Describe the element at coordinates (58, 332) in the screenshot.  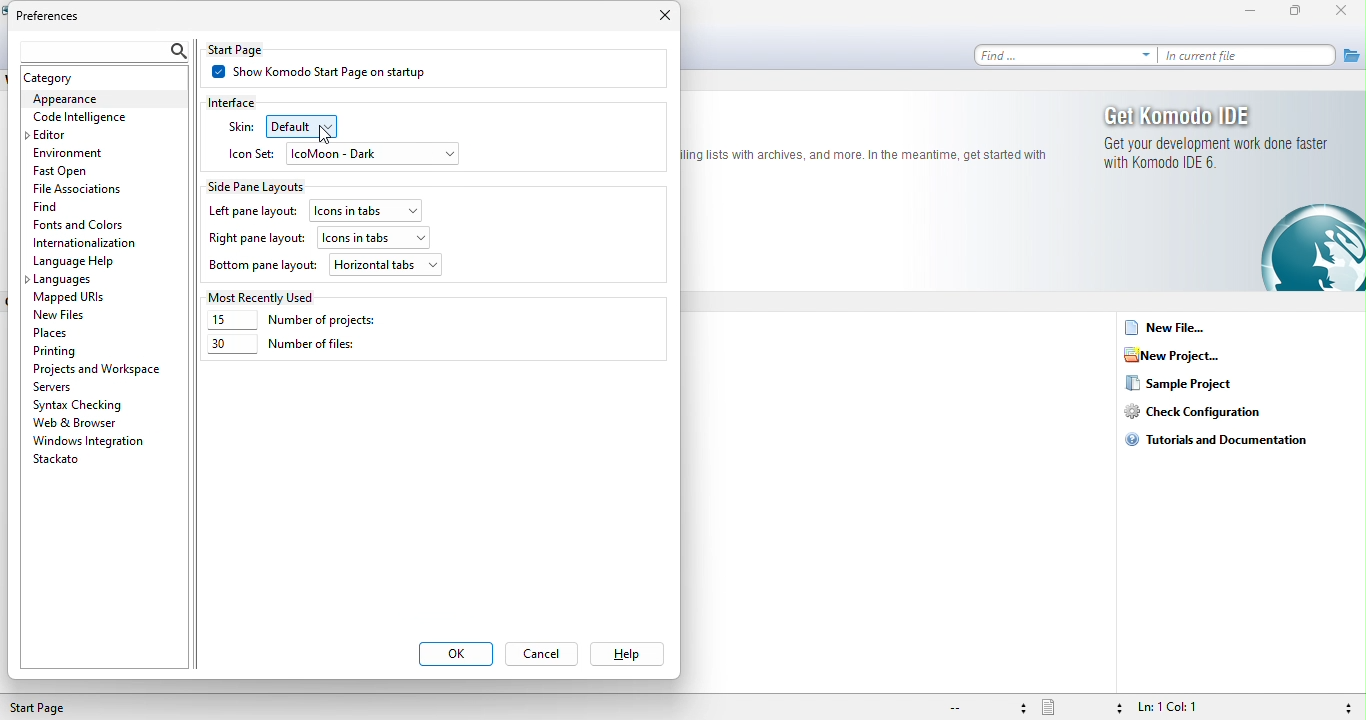
I see `places` at that location.